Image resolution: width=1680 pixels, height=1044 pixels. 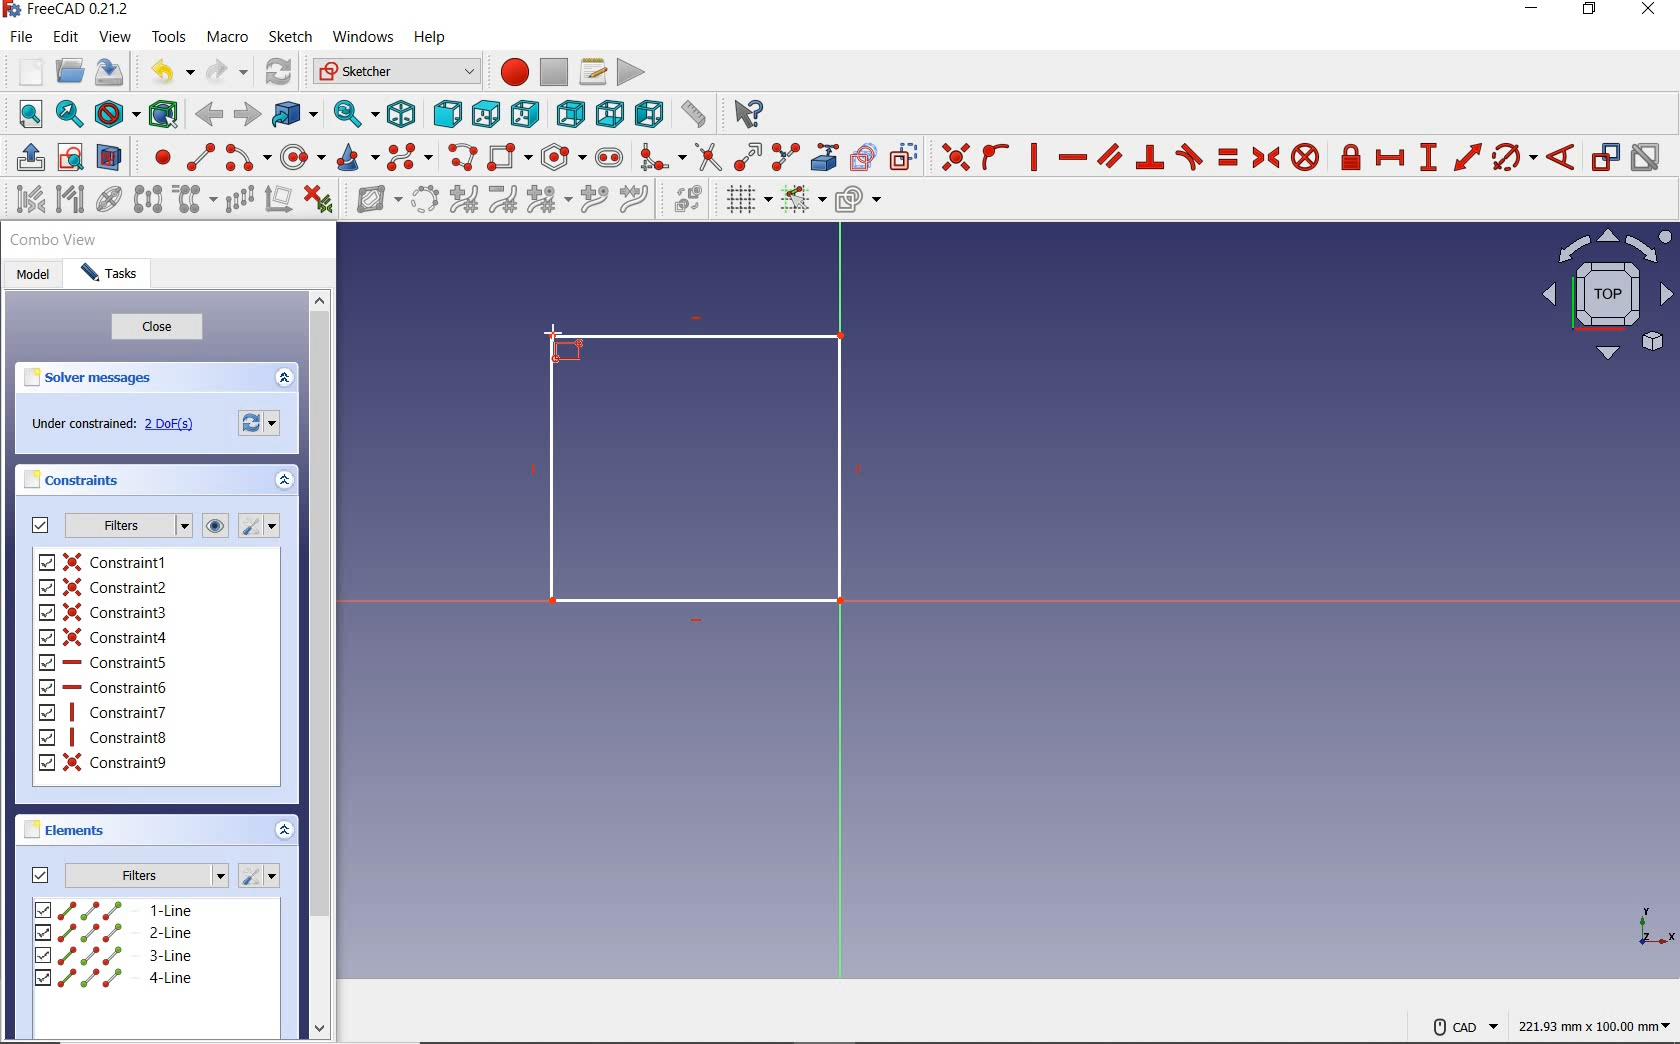 What do you see at coordinates (1646, 157) in the screenshot?
I see `activate or deactivate constraint` at bounding box center [1646, 157].